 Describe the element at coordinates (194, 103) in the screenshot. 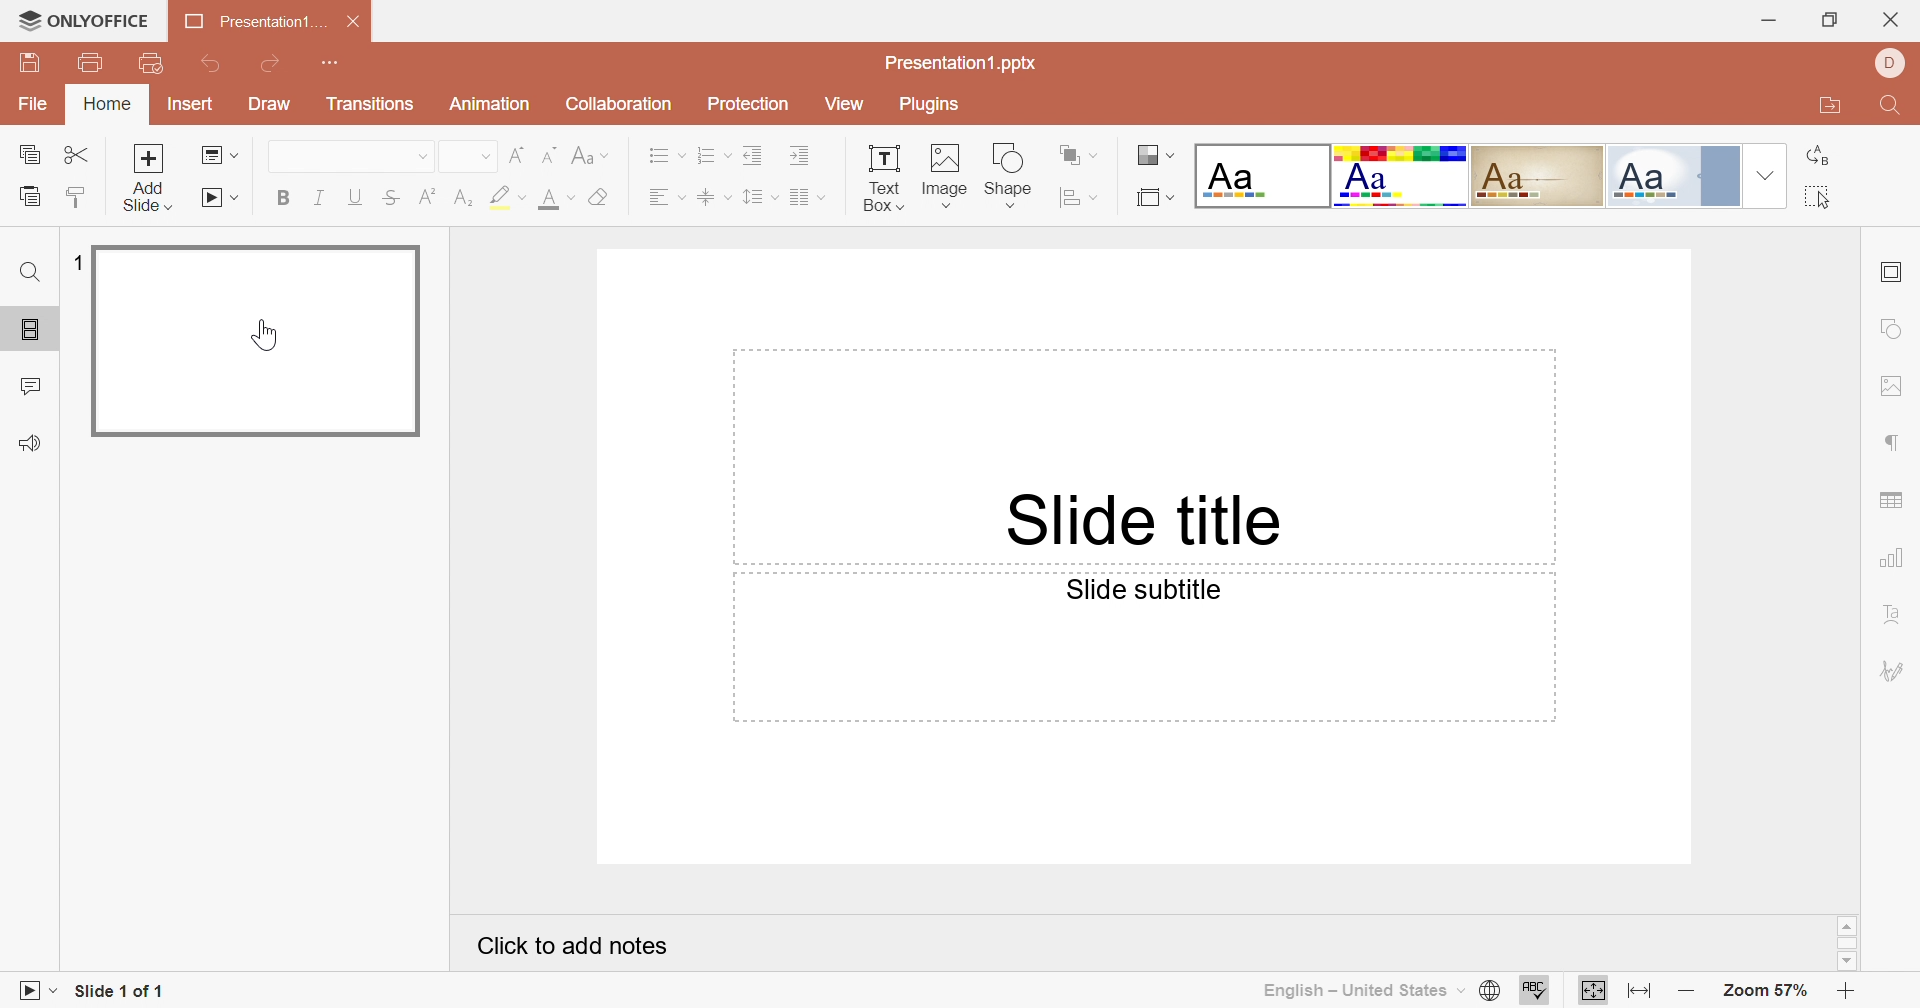

I see `Insert` at that location.